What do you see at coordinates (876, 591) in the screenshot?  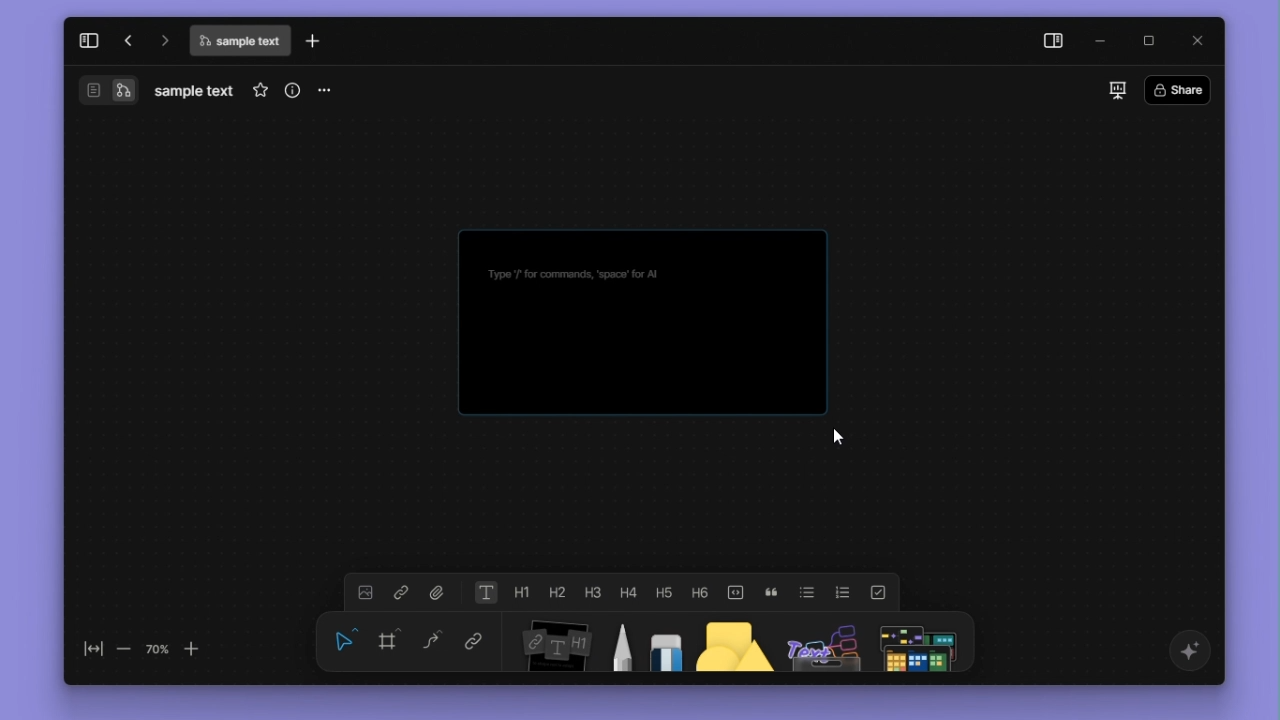 I see `to do list` at bounding box center [876, 591].